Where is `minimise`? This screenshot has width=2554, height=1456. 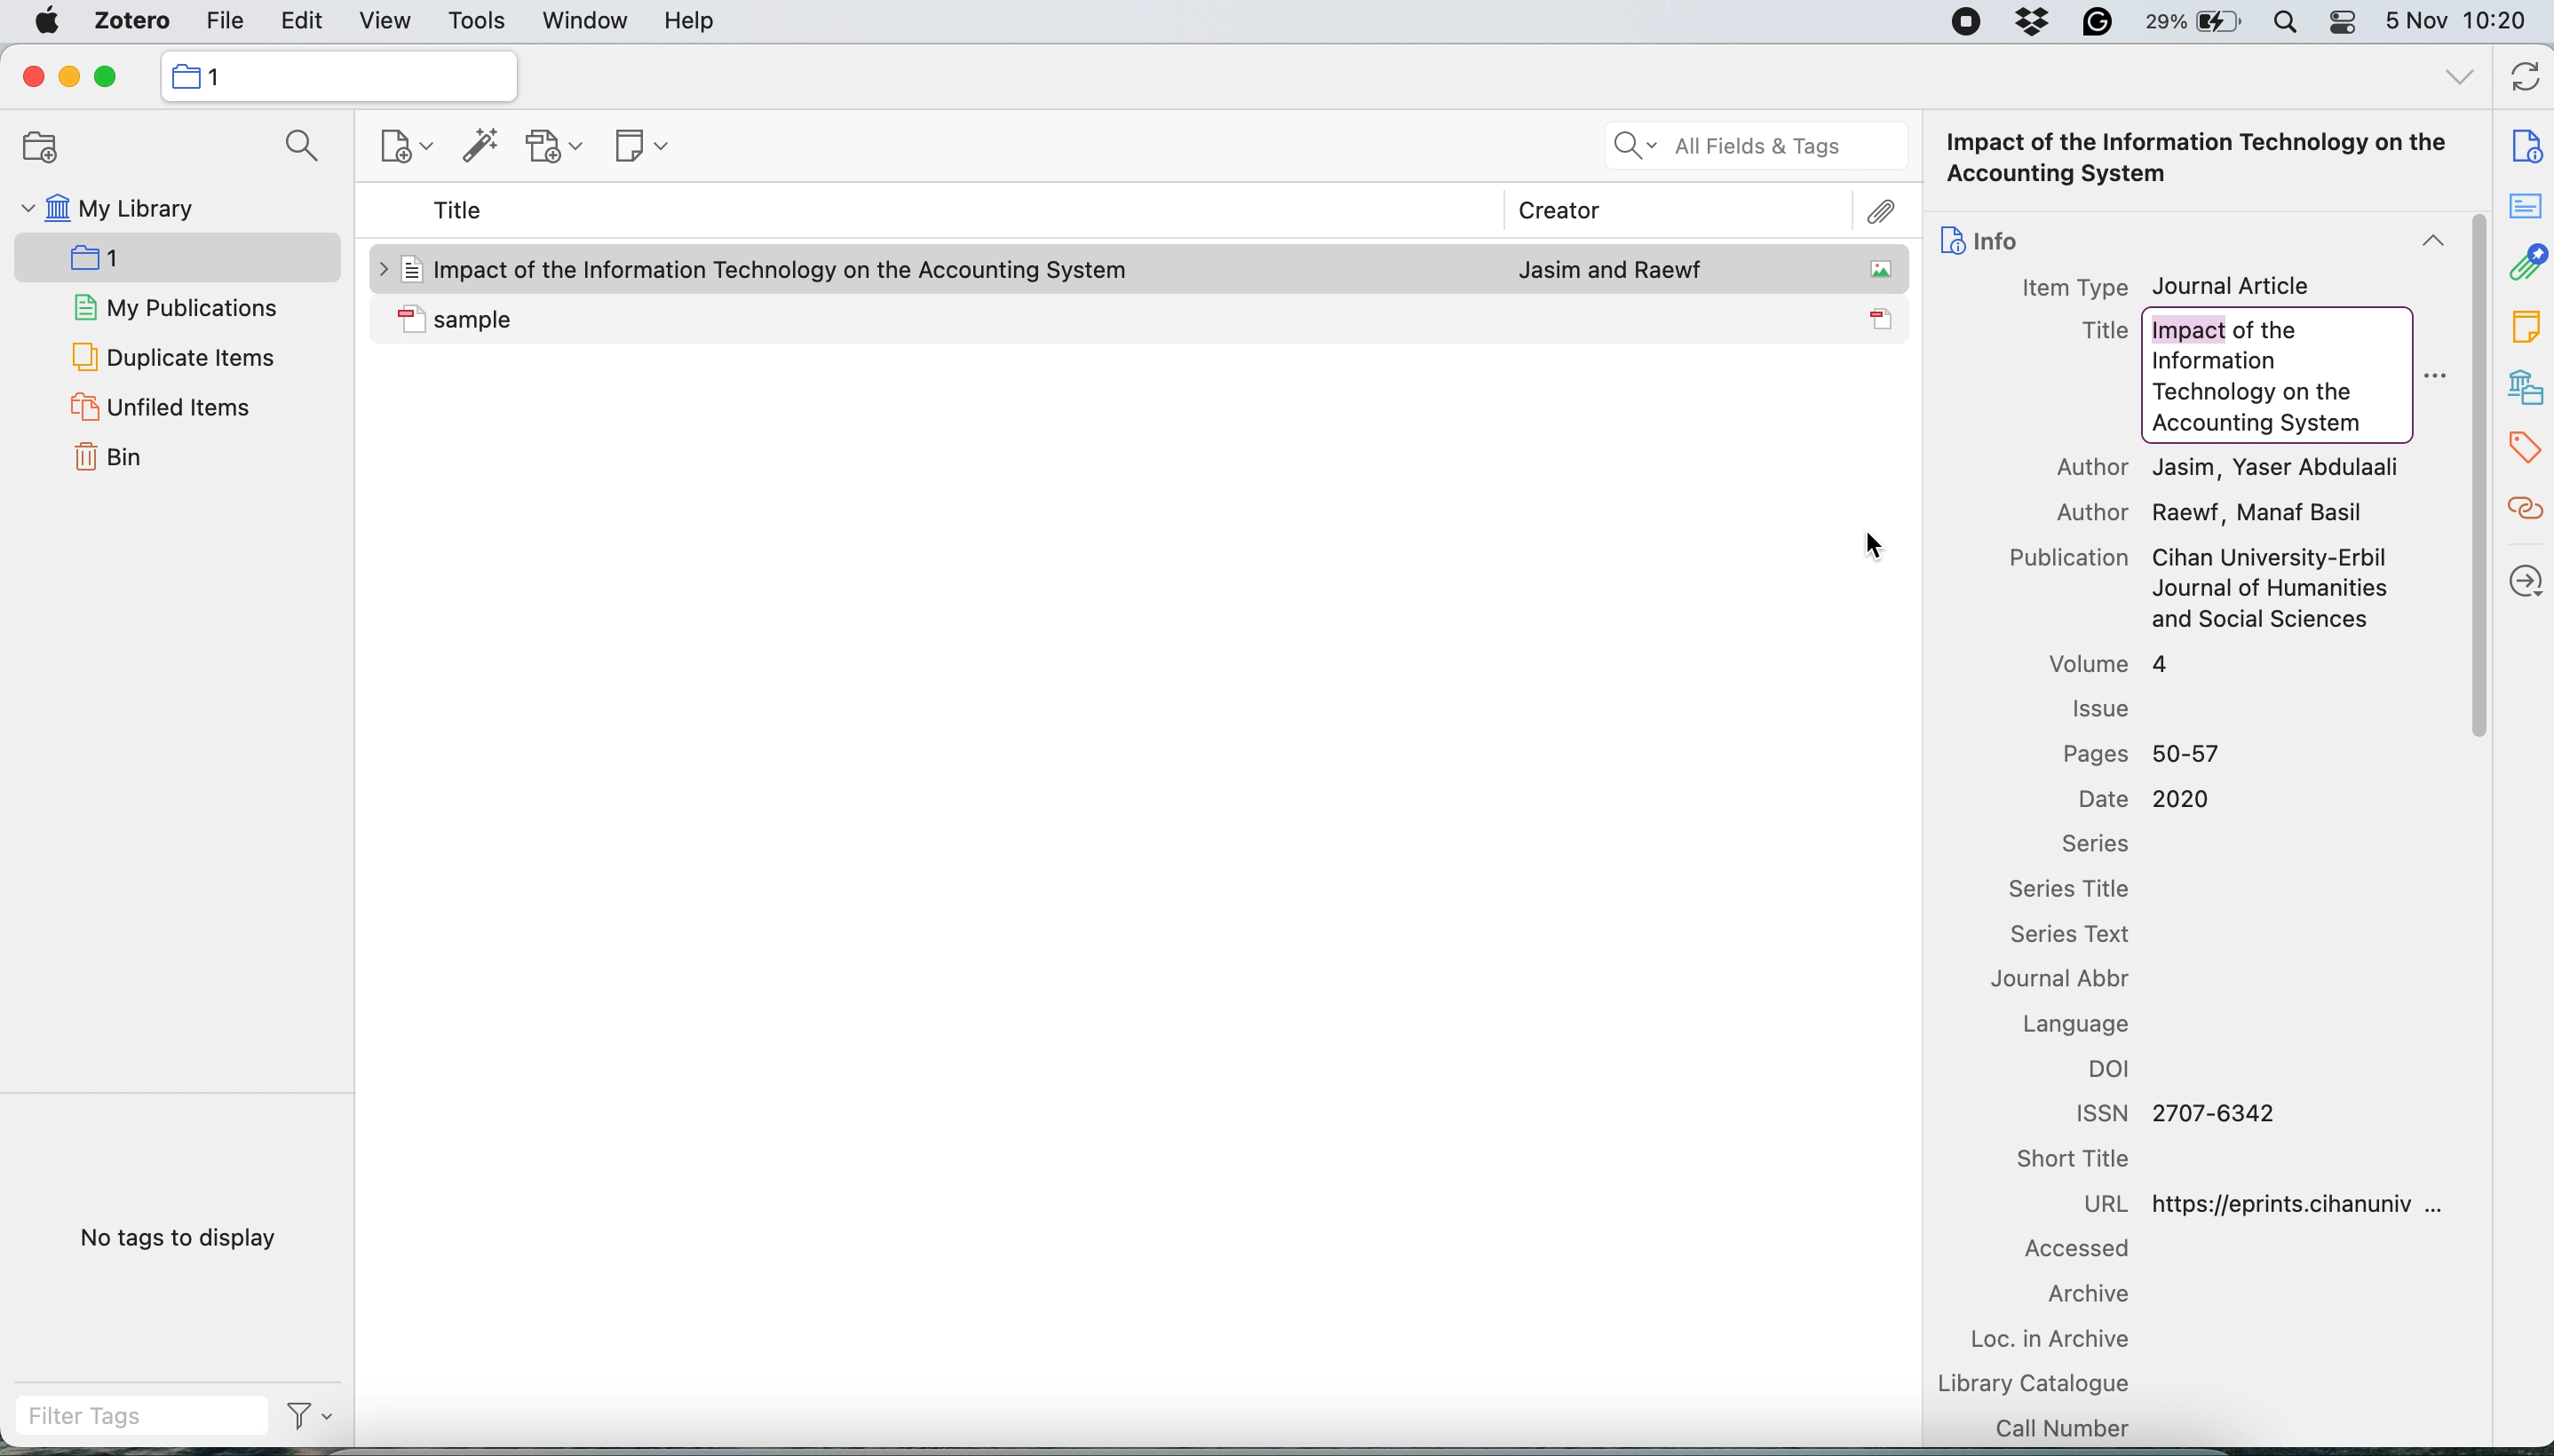 minimise is located at coordinates (71, 77).